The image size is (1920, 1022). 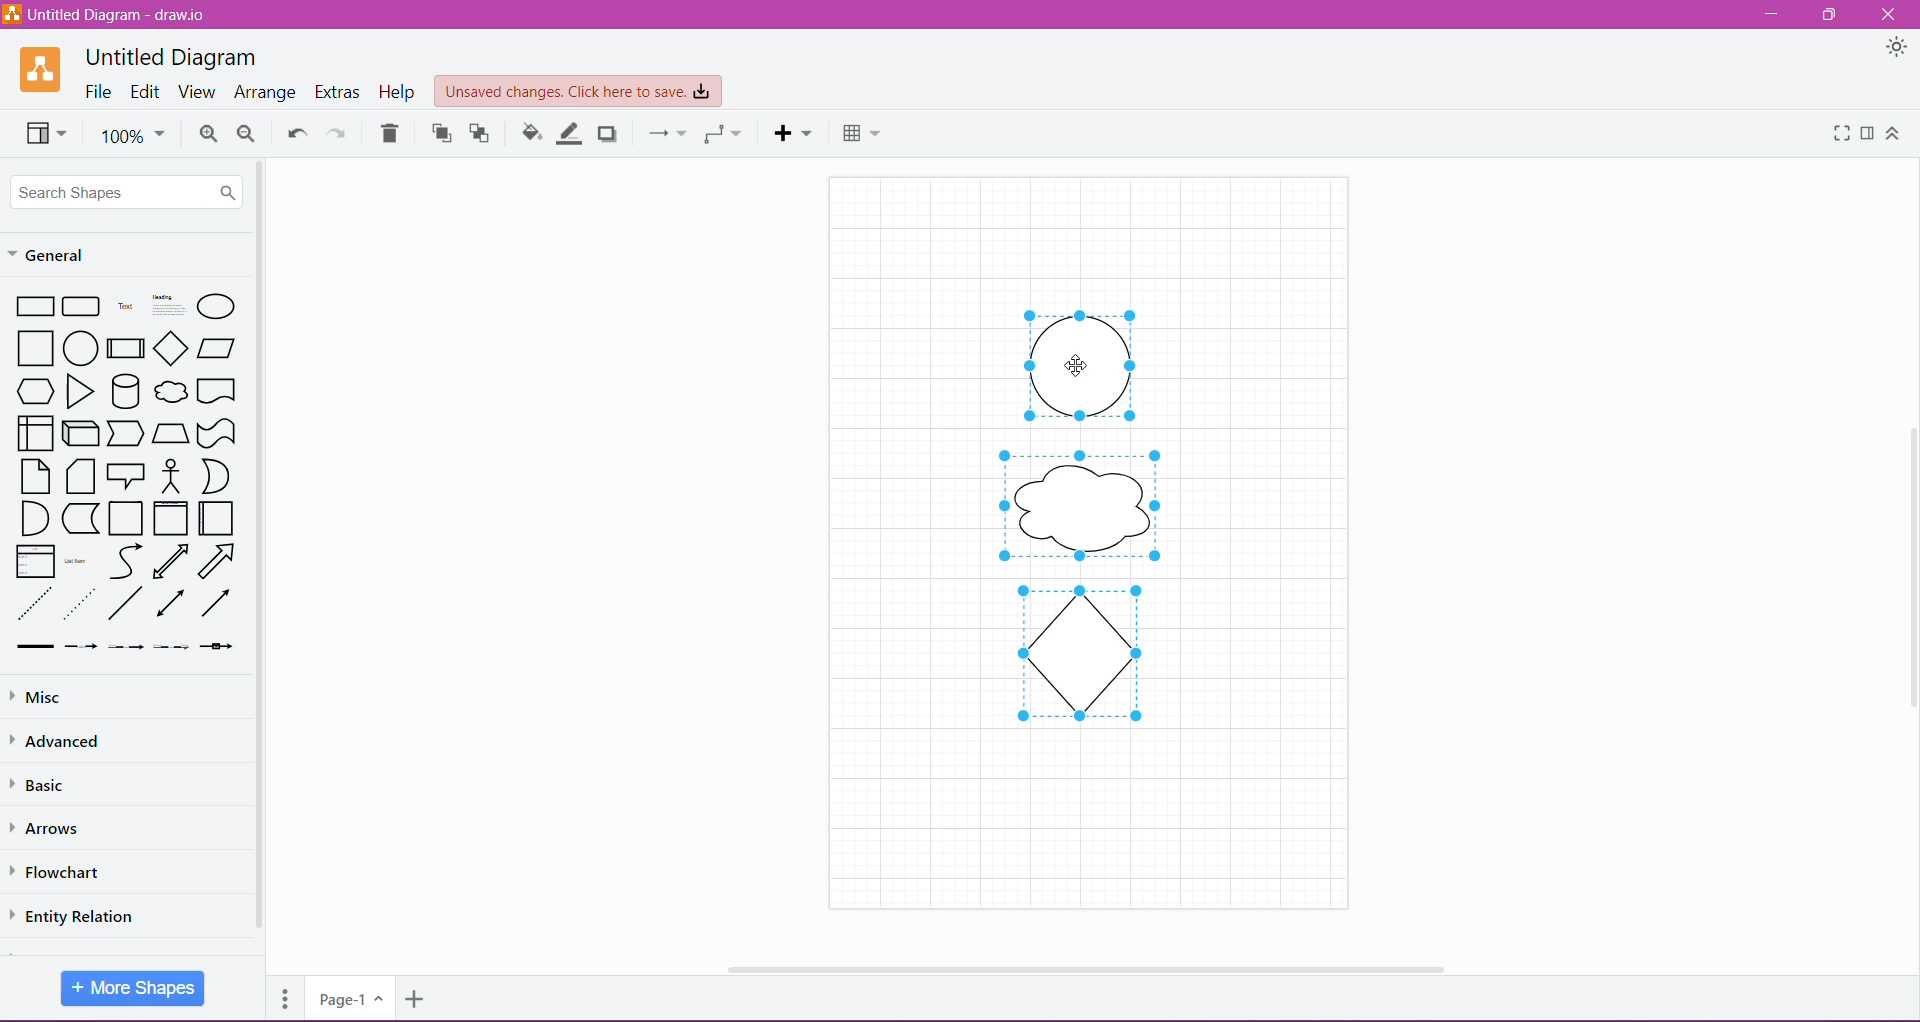 I want to click on Misc, so click(x=39, y=698).